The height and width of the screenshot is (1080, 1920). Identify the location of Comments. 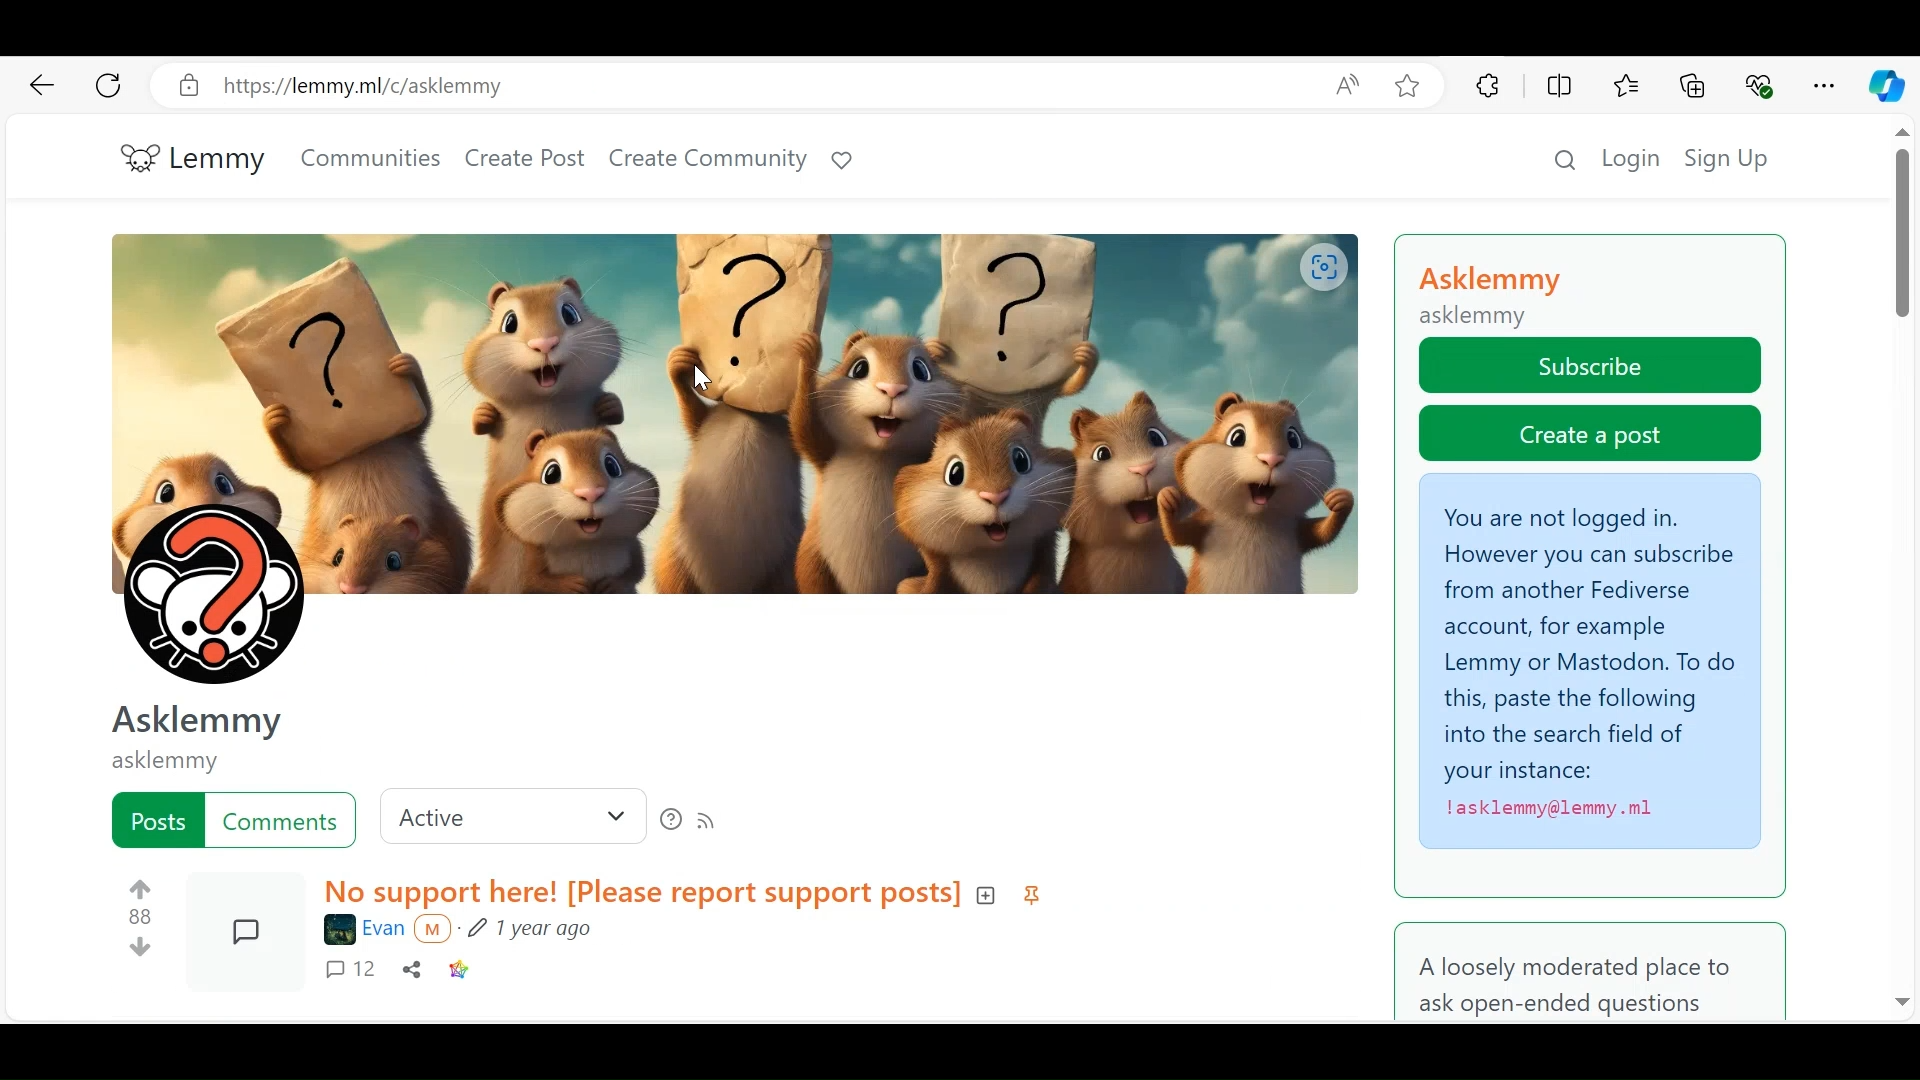
(355, 972).